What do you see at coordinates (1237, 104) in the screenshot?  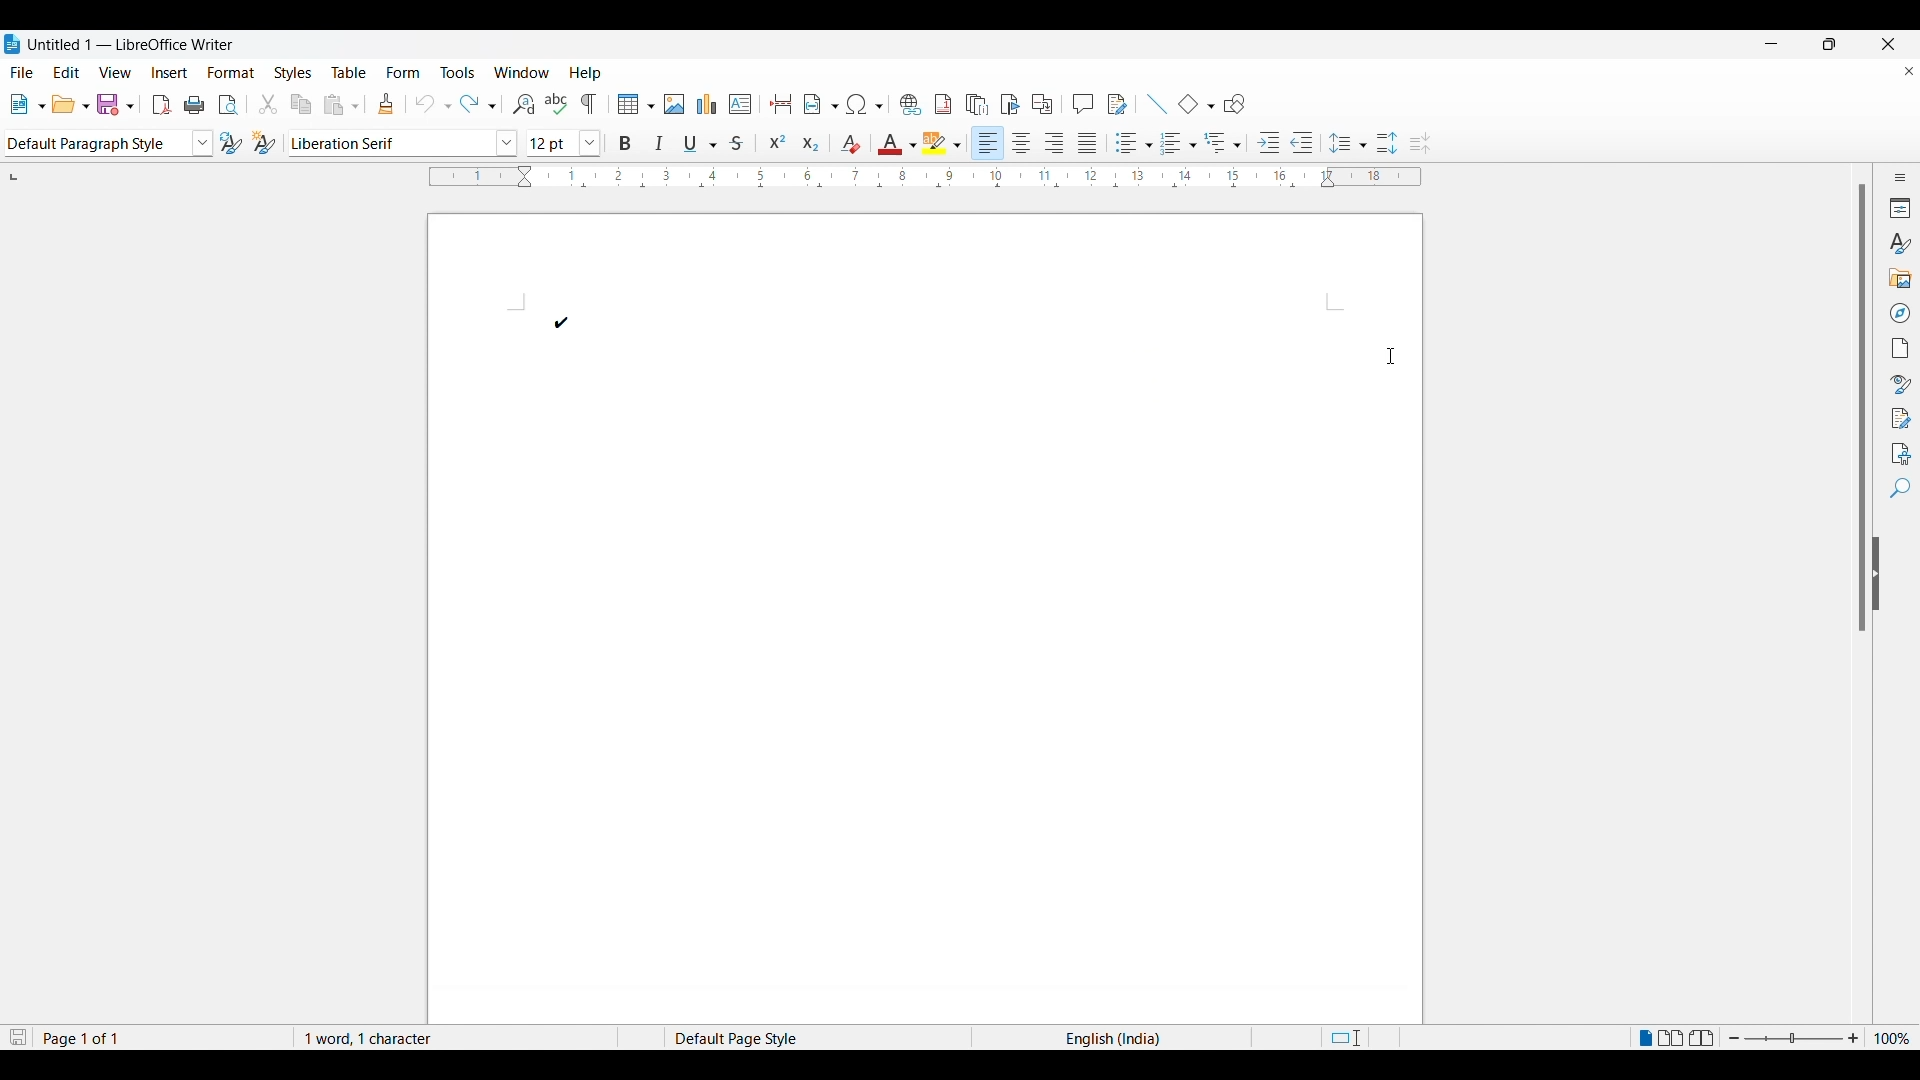 I see `show drawing function` at bounding box center [1237, 104].